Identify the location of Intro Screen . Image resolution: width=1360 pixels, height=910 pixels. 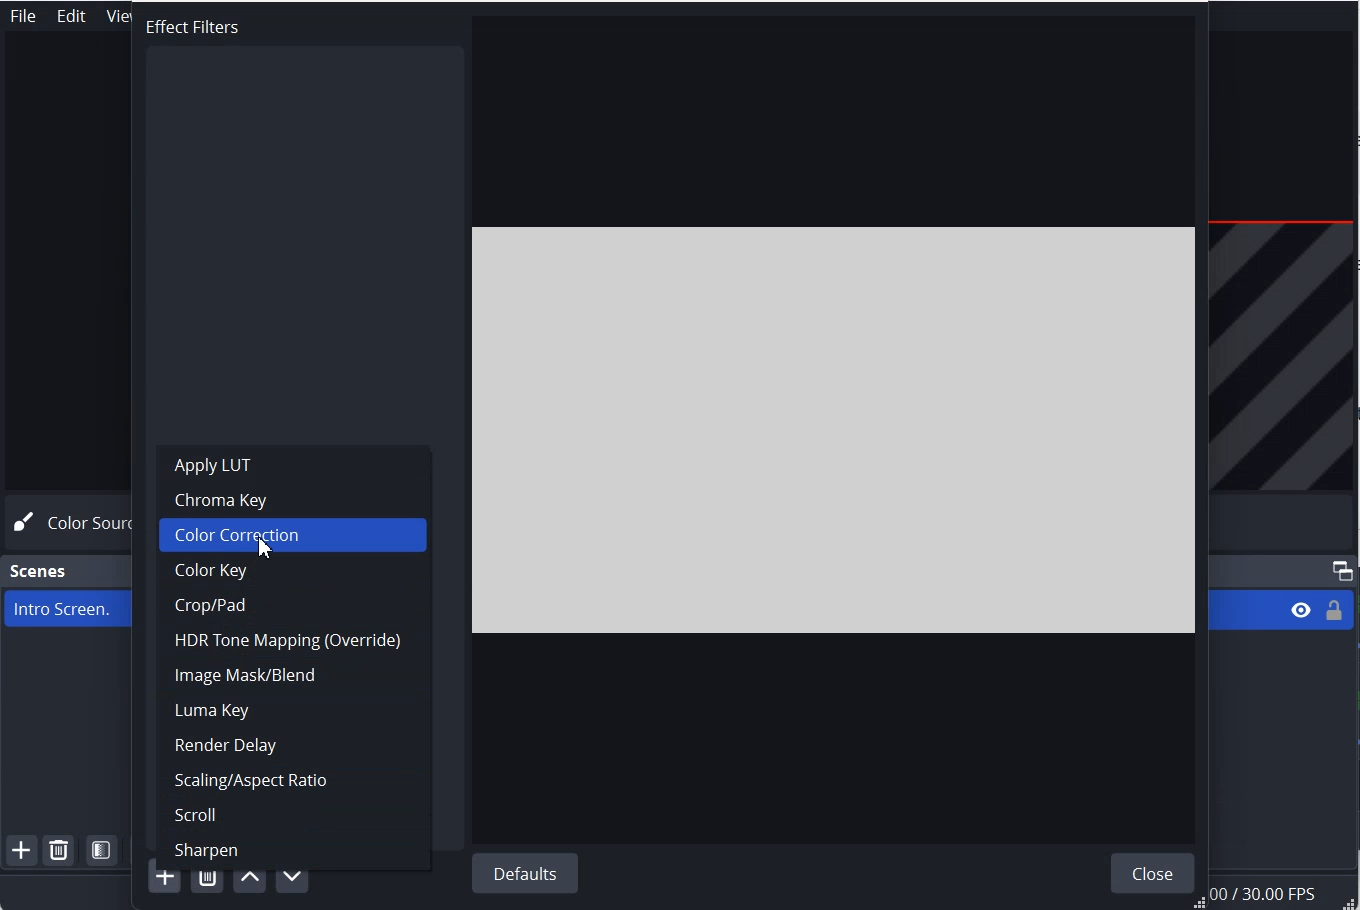
(63, 608).